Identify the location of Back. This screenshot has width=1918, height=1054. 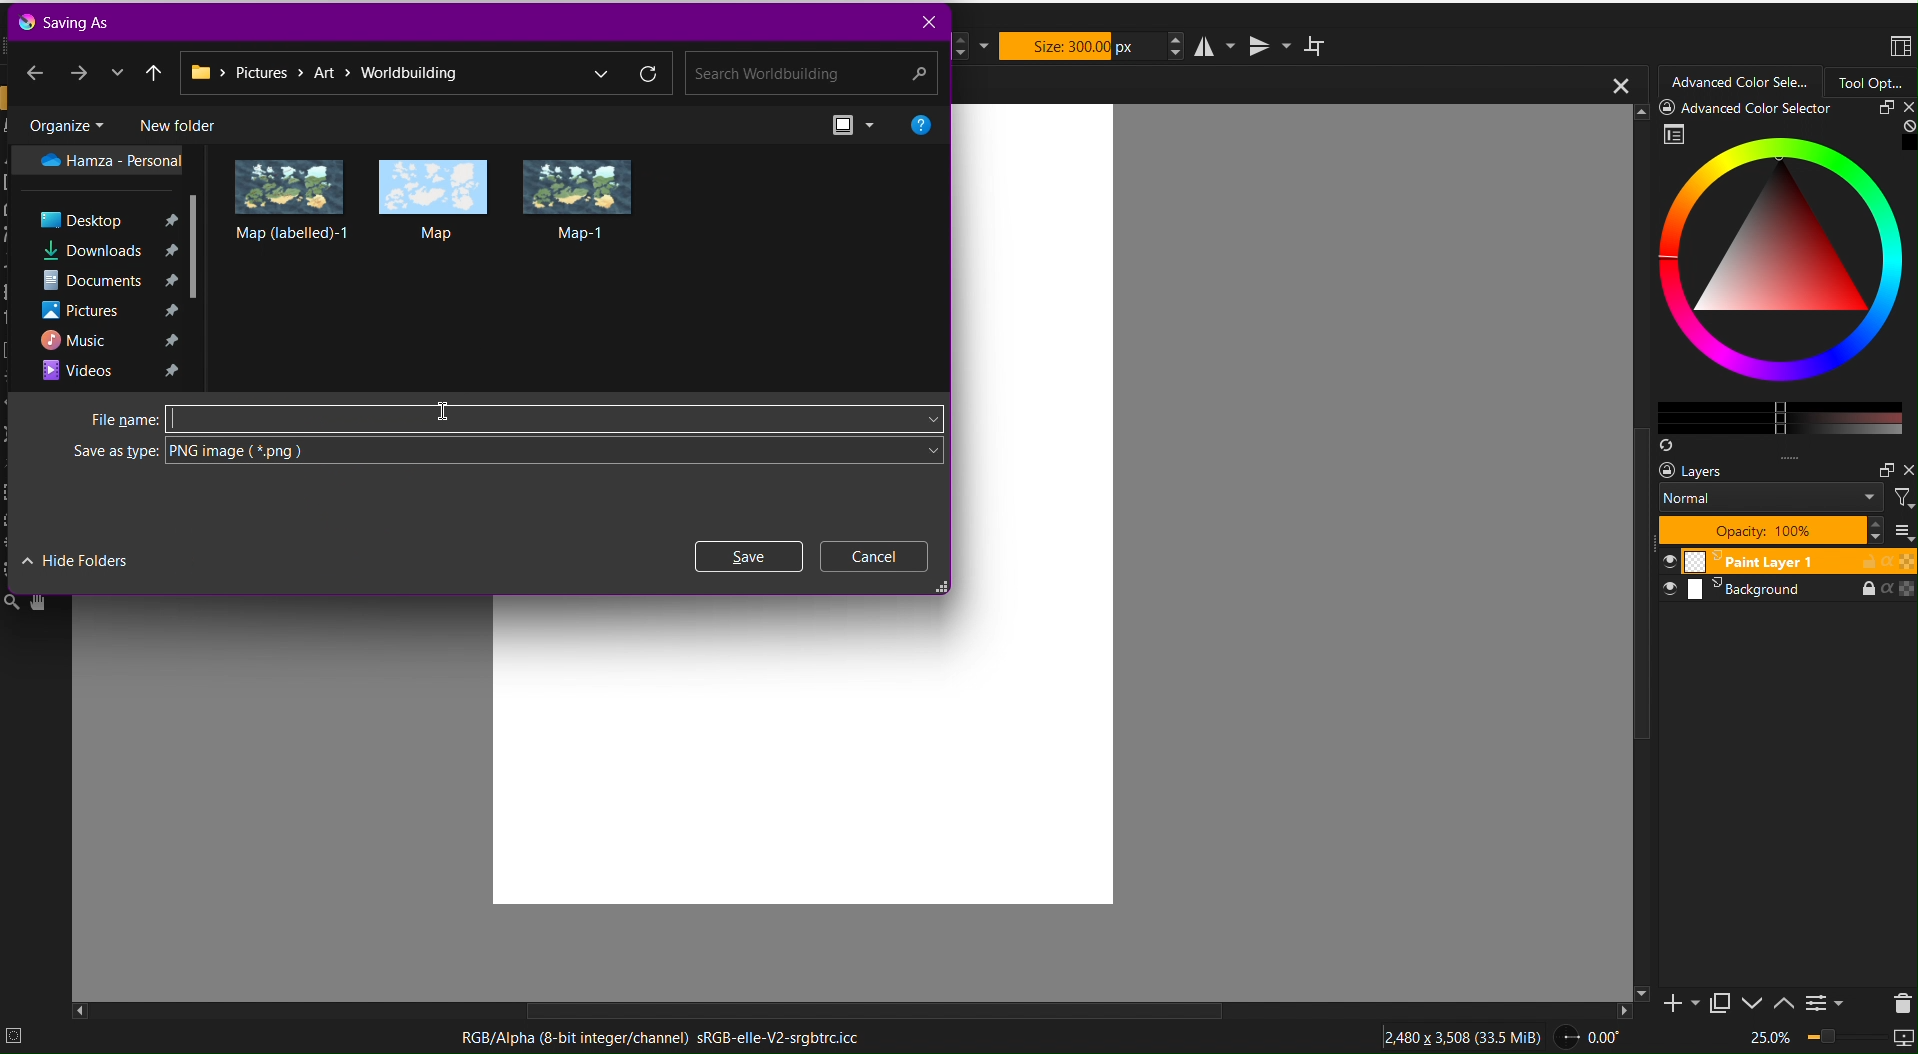
(35, 70).